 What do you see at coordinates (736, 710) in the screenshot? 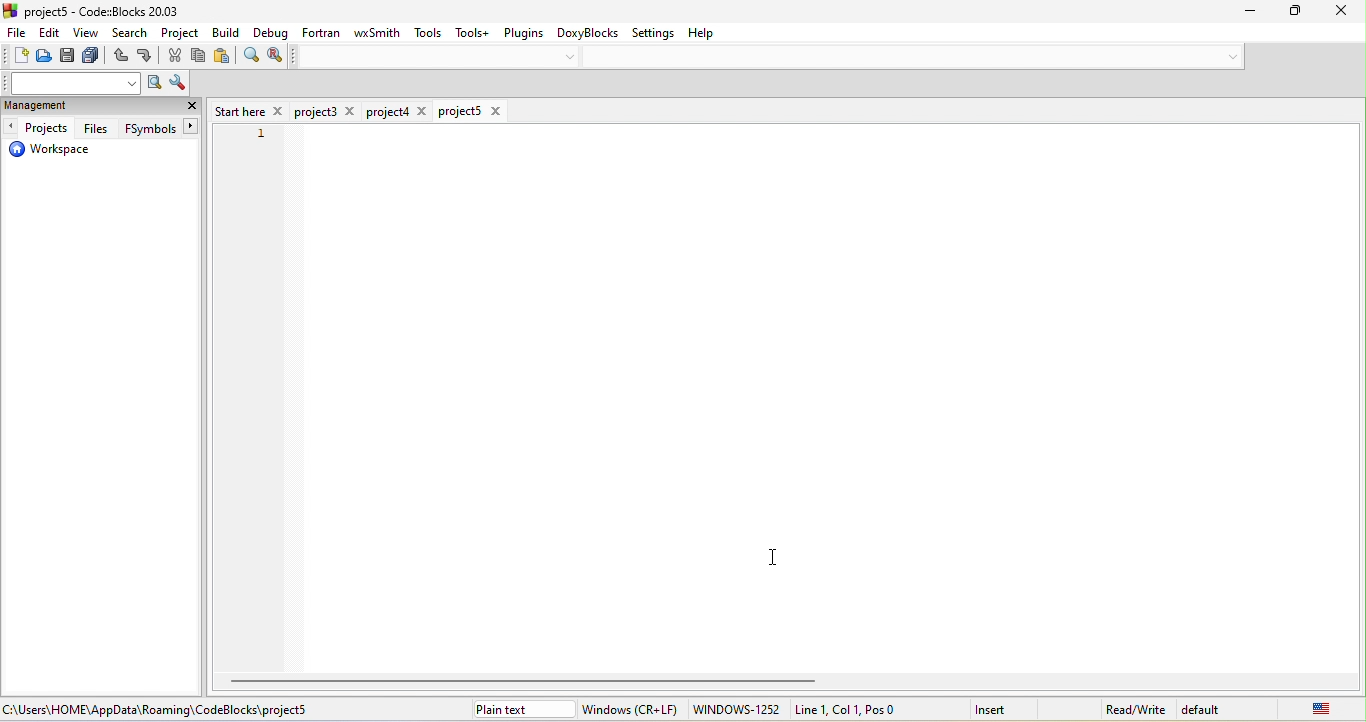
I see `windows-1252` at bounding box center [736, 710].